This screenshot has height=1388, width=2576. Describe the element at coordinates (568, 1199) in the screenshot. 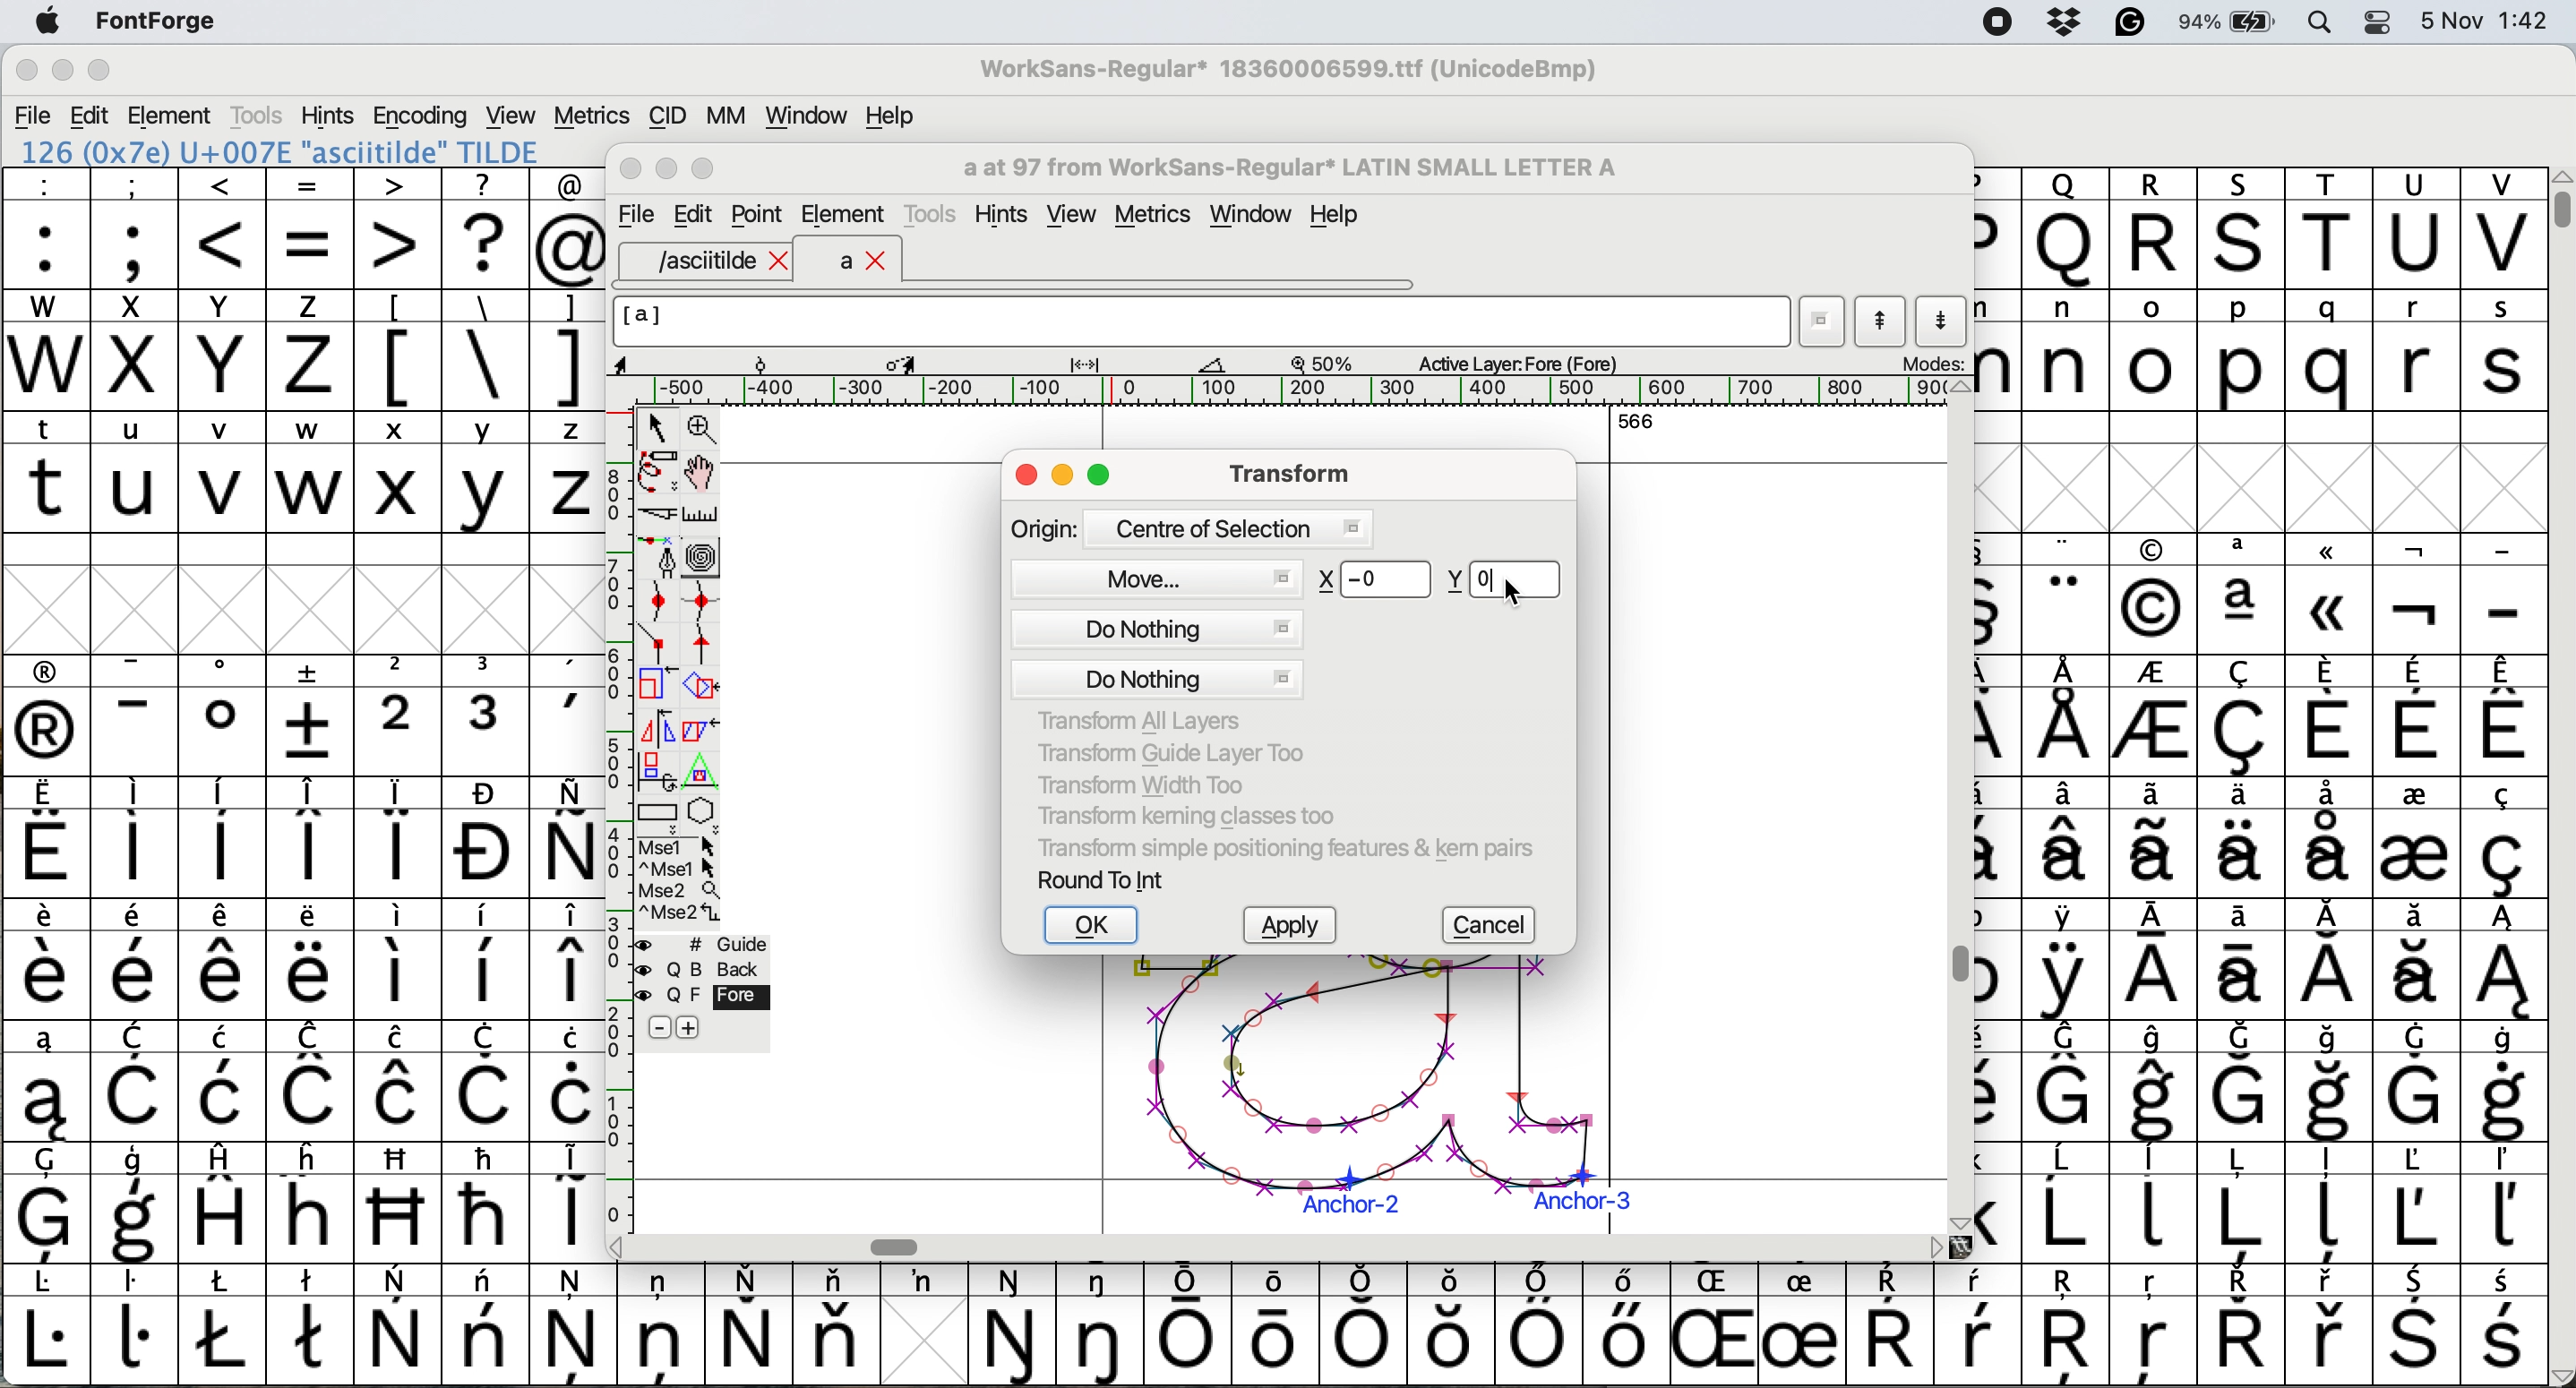

I see `symbol` at that location.